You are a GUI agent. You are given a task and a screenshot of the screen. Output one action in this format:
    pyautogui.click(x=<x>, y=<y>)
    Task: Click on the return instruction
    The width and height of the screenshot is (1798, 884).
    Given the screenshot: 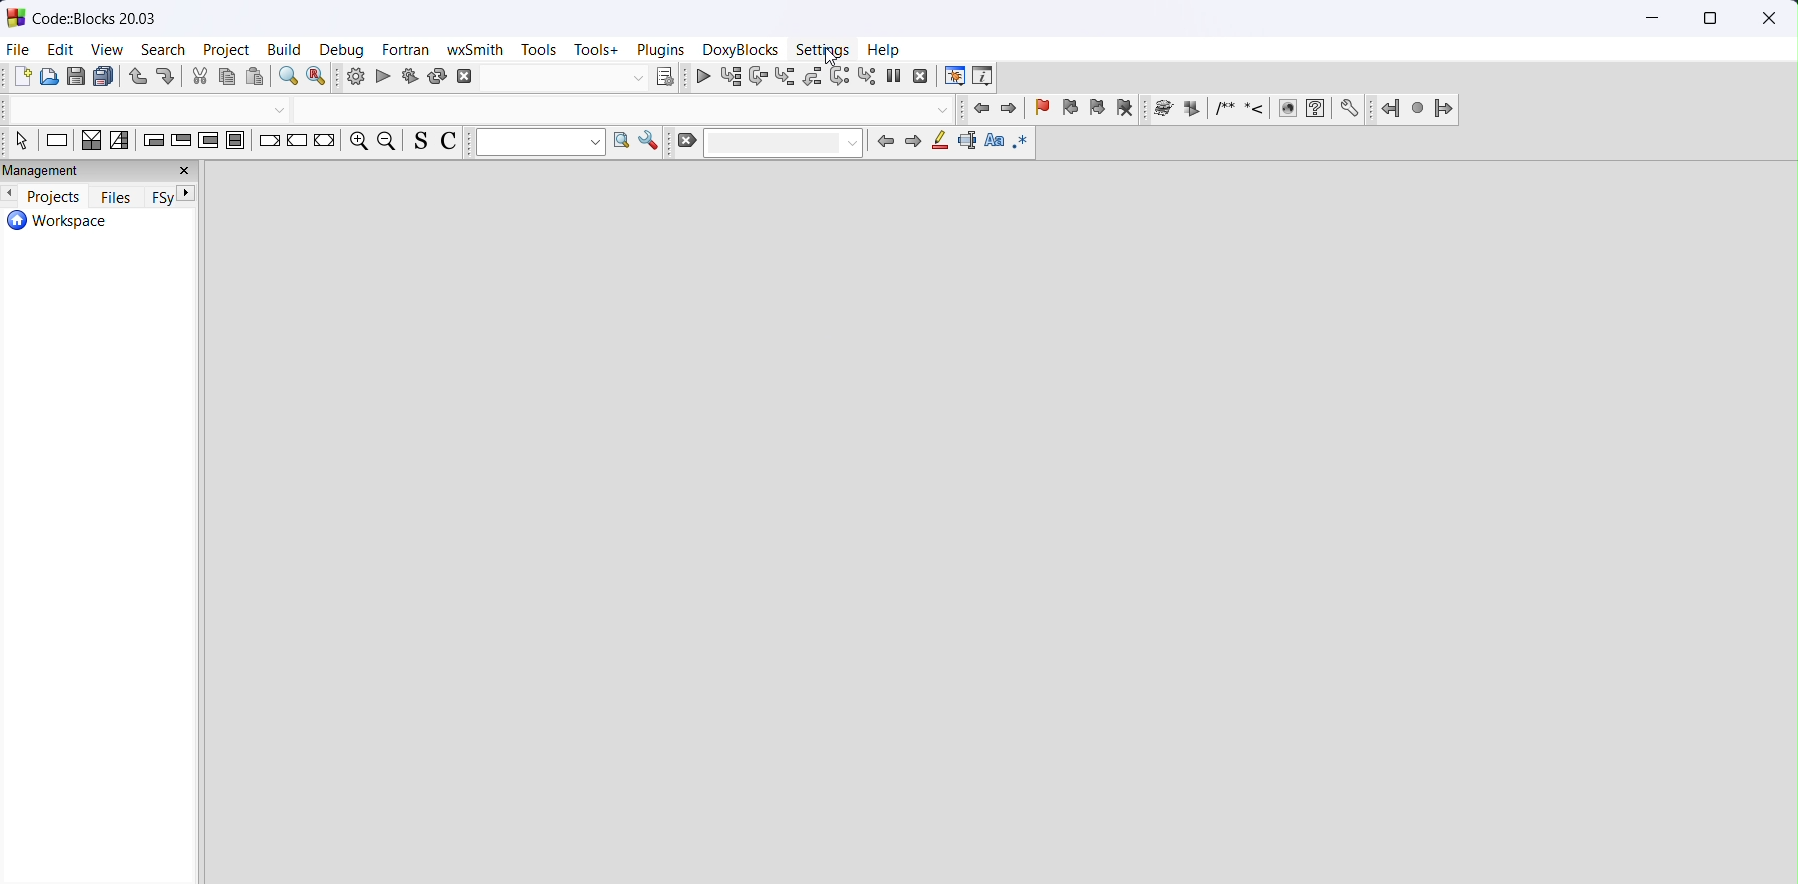 What is the action you would take?
    pyautogui.click(x=324, y=142)
    